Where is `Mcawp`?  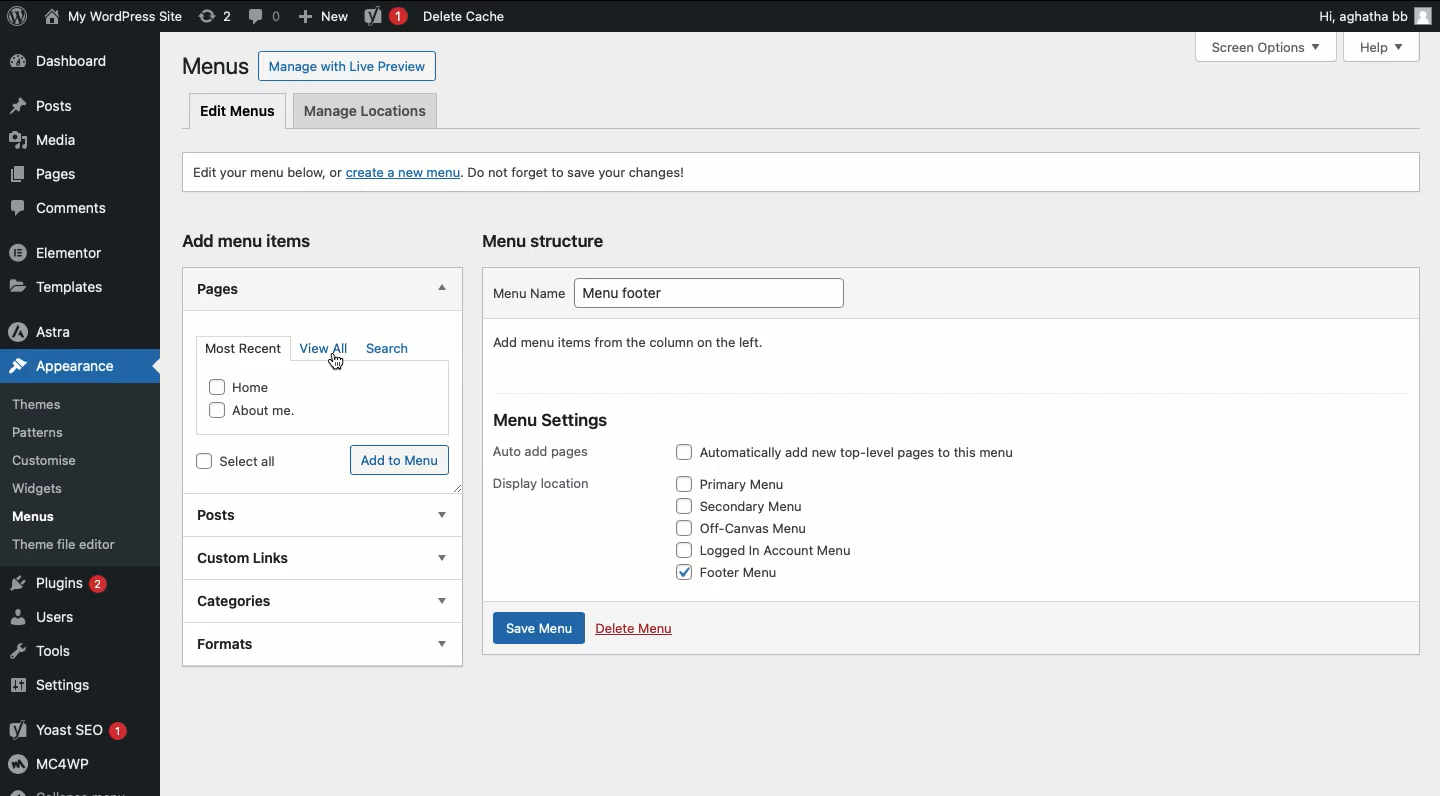 Mcawp is located at coordinates (80, 768).